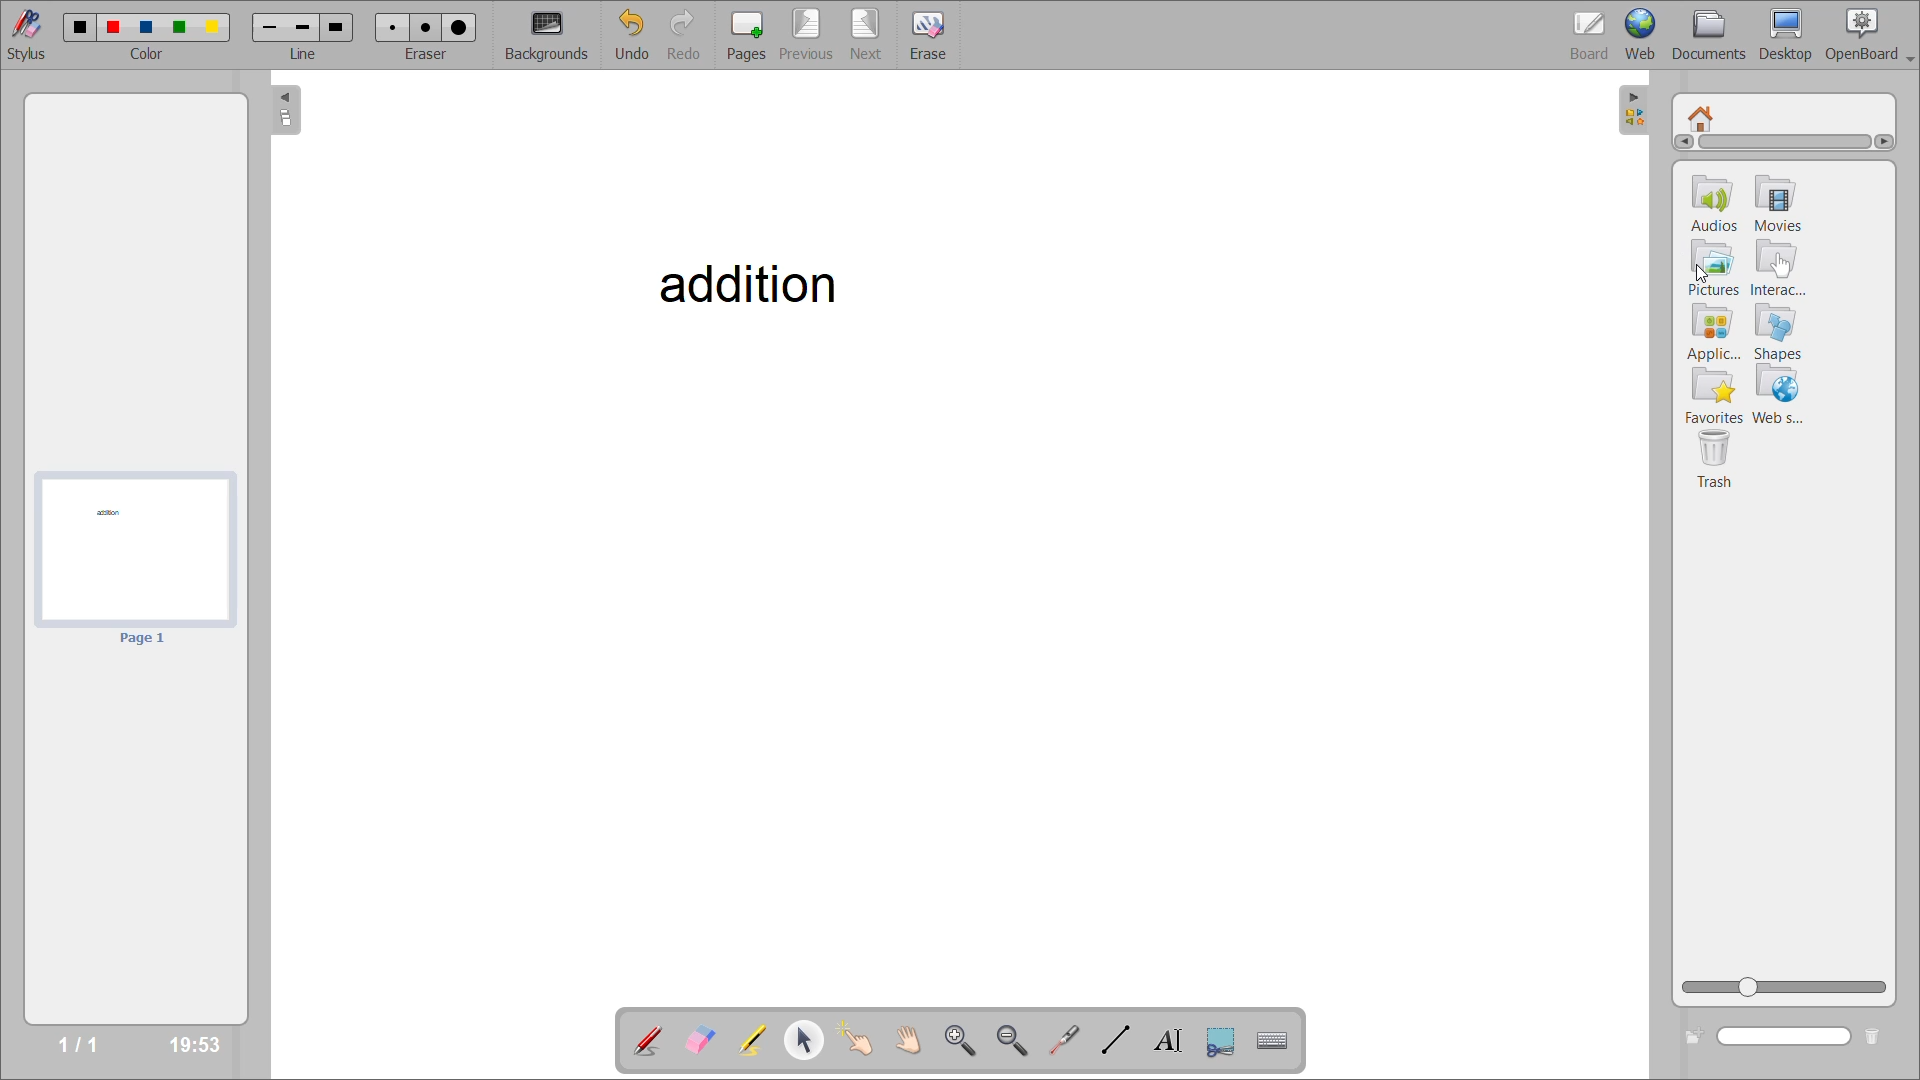  I want to click on eraser 2, so click(421, 27).